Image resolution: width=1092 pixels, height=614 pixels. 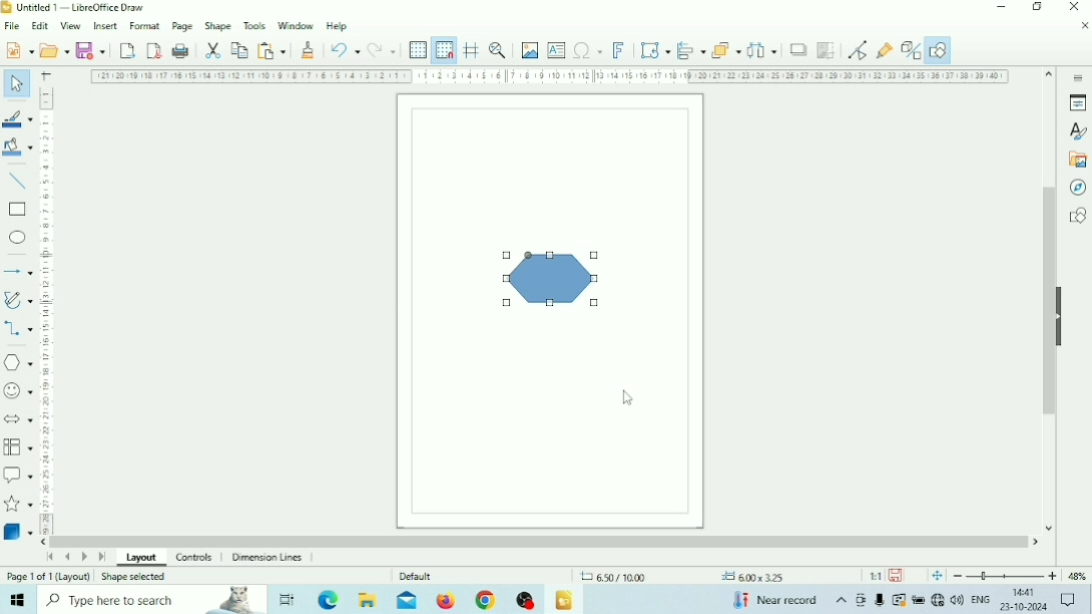 I want to click on Speakers, so click(x=958, y=598).